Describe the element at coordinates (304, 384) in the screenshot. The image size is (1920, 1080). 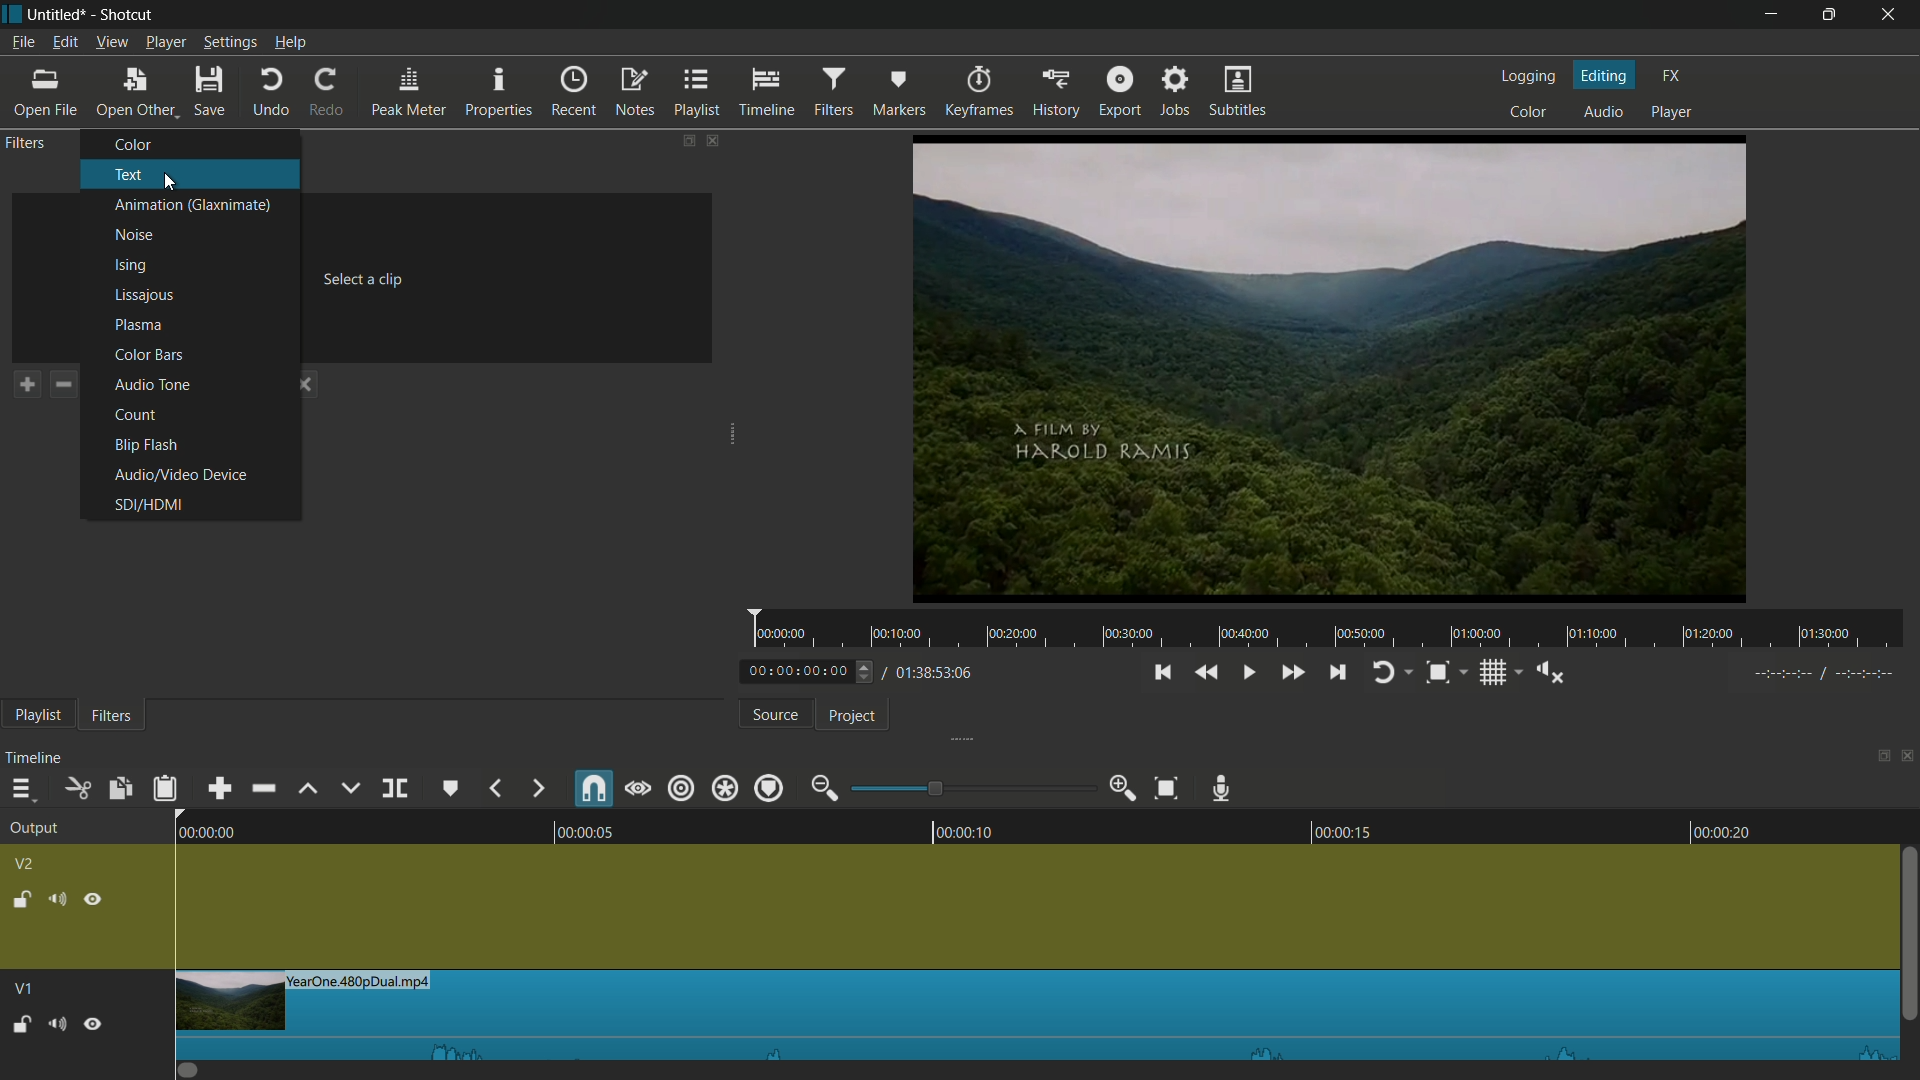
I see `deselect the filter` at that location.